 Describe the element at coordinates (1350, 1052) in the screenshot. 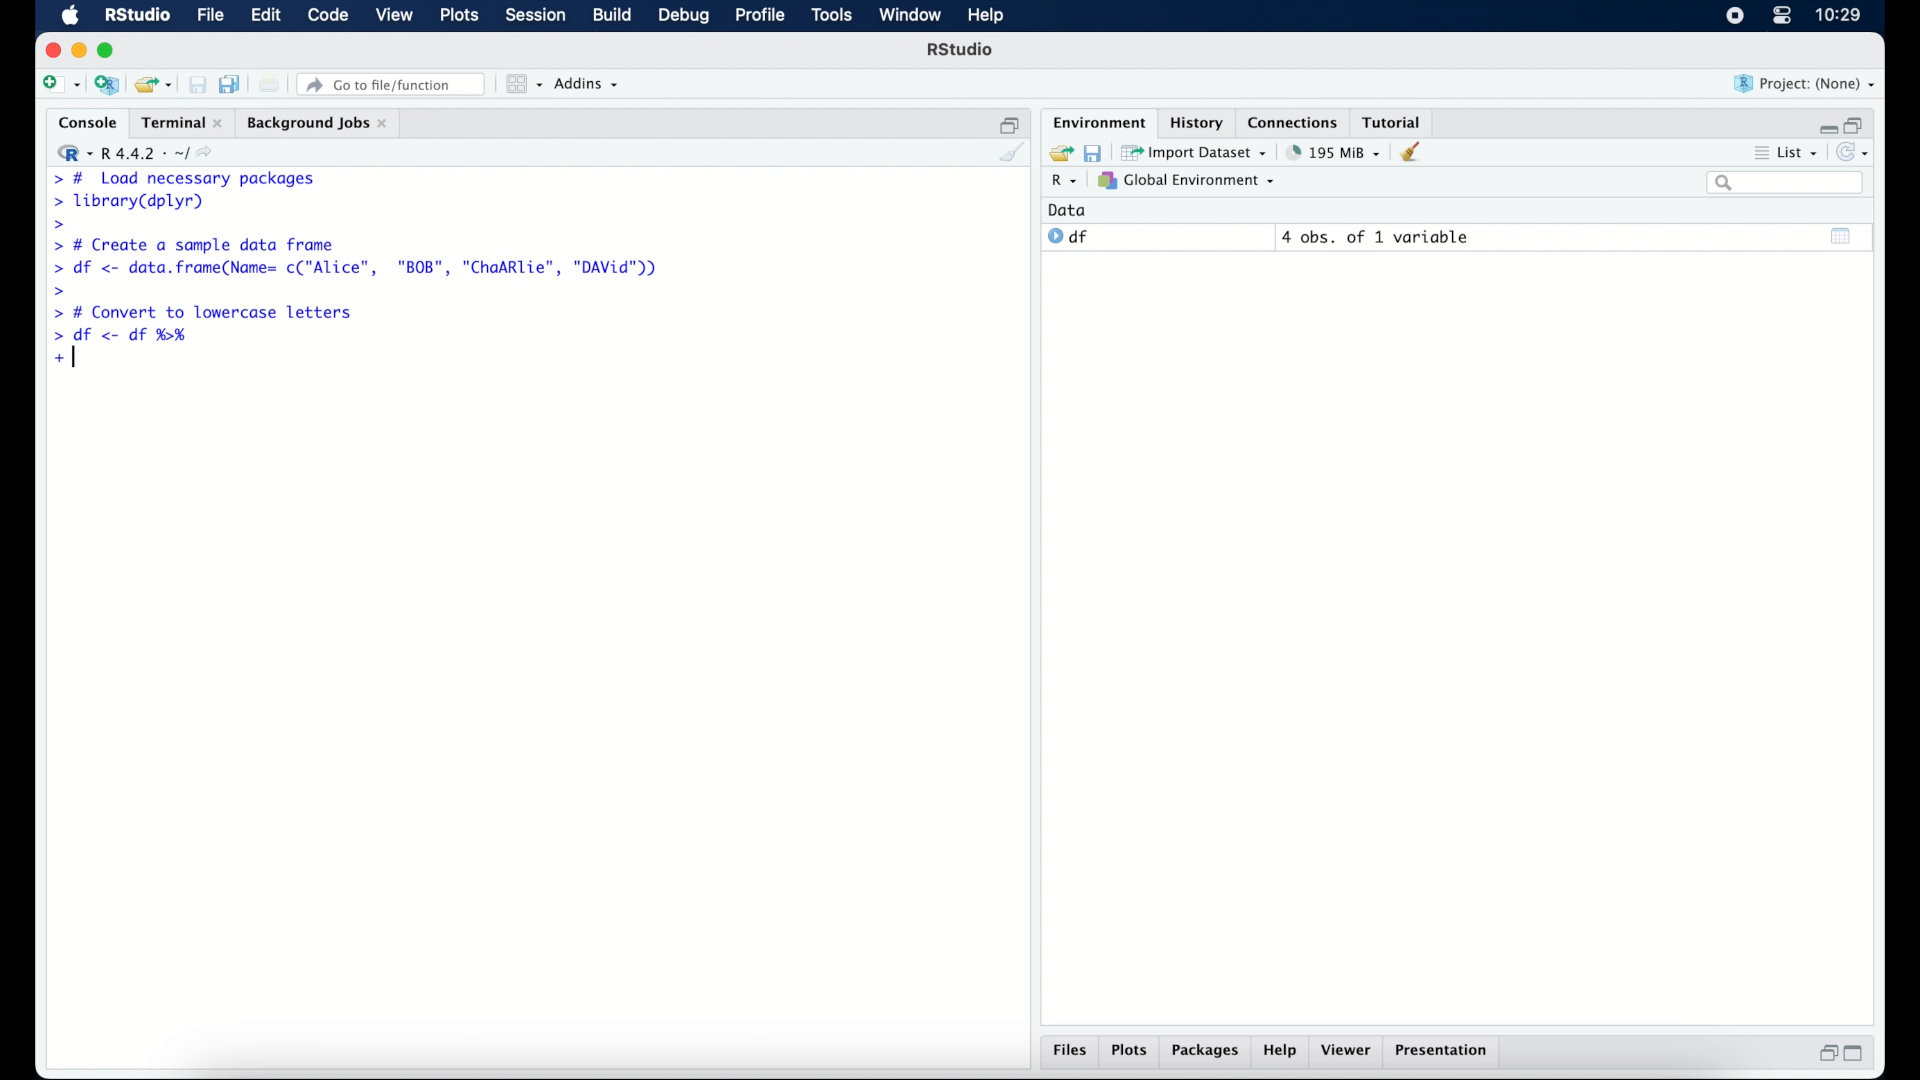

I see `viewer` at that location.